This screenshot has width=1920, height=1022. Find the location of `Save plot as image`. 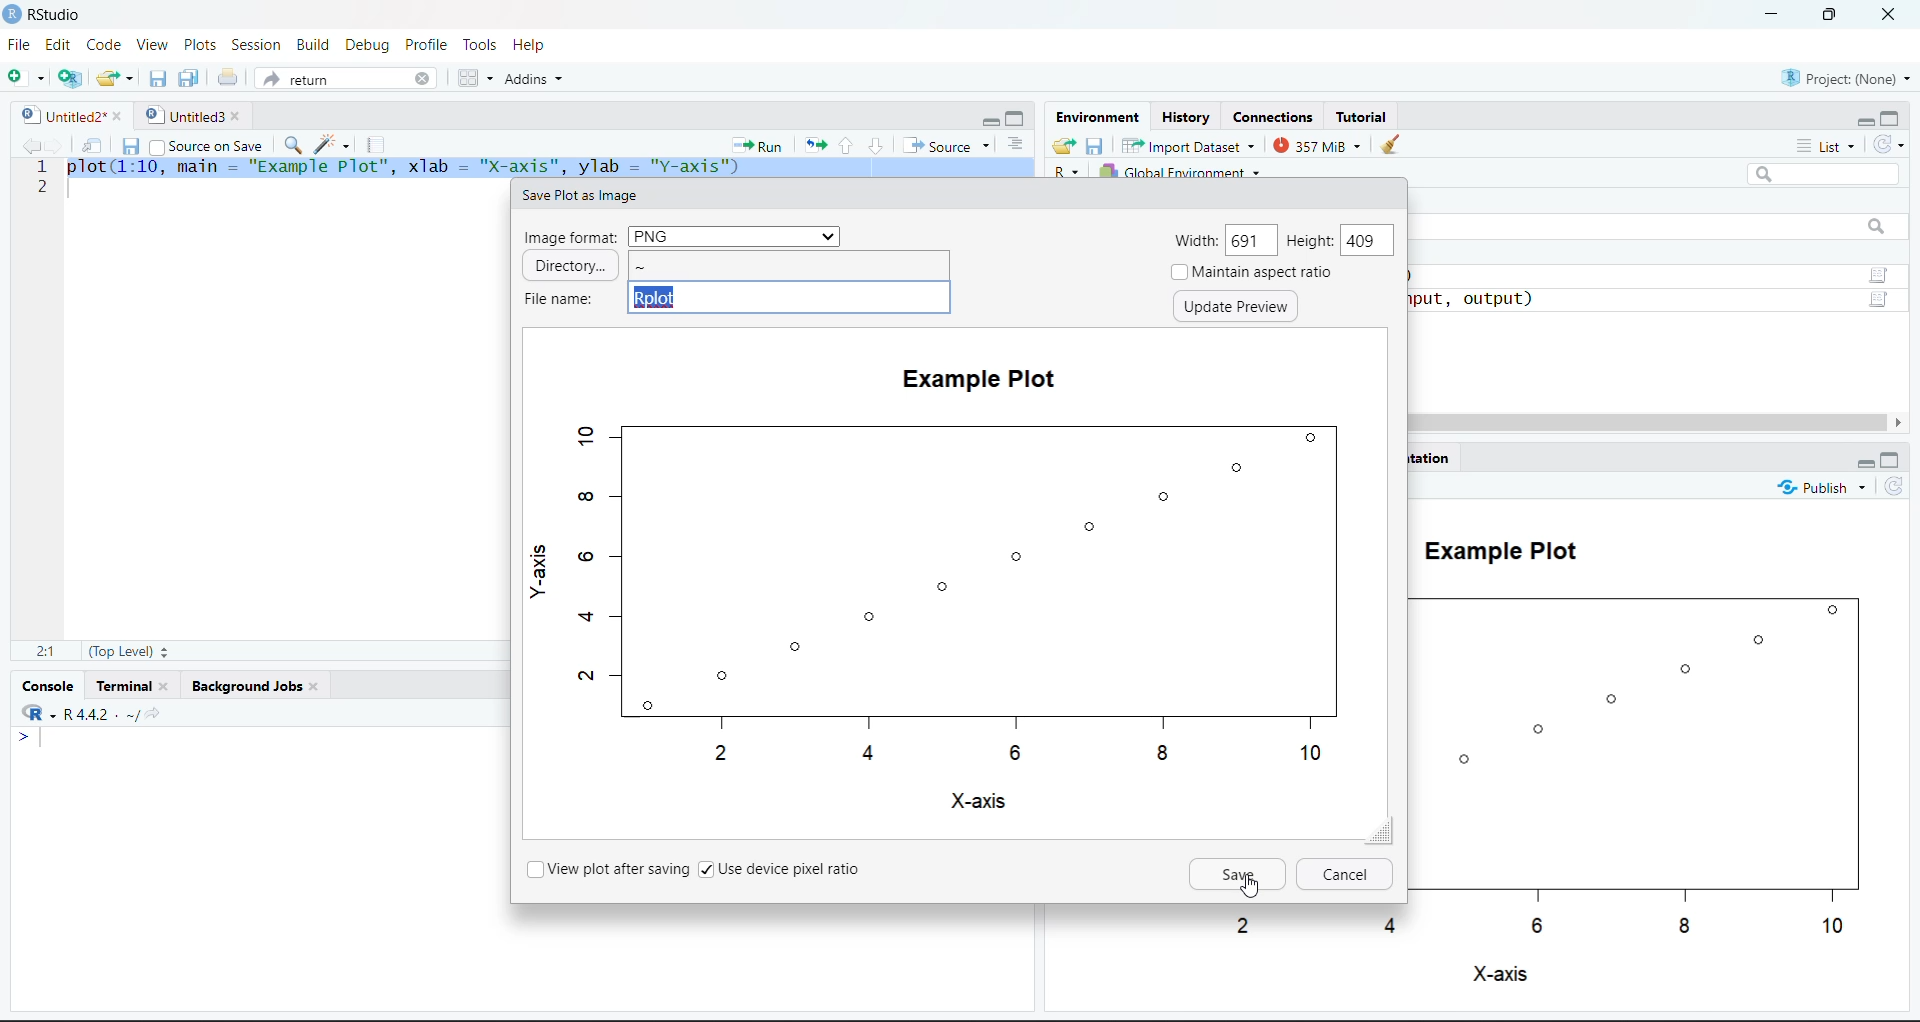

Save plot as image is located at coordinates (577, 196).